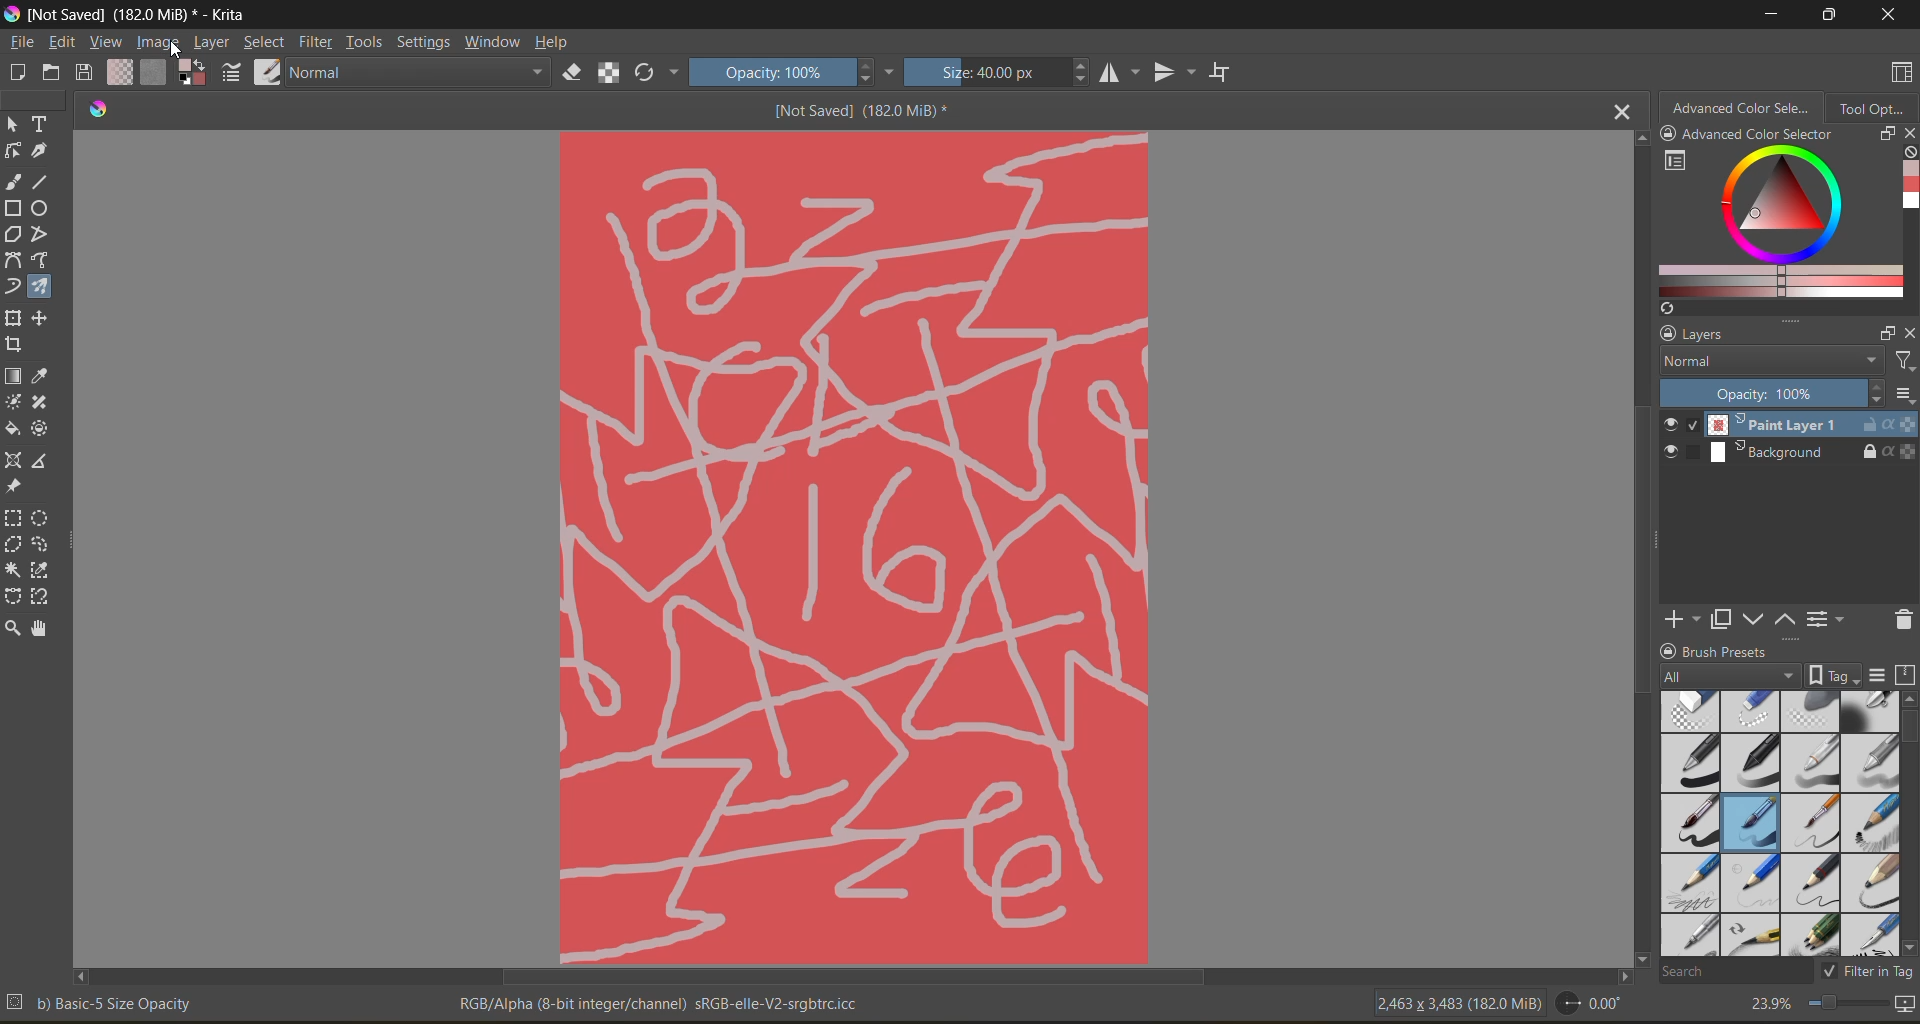 This screenshot has width=1920, height=1024. I want to click on brush presets, so click(1782, 823).